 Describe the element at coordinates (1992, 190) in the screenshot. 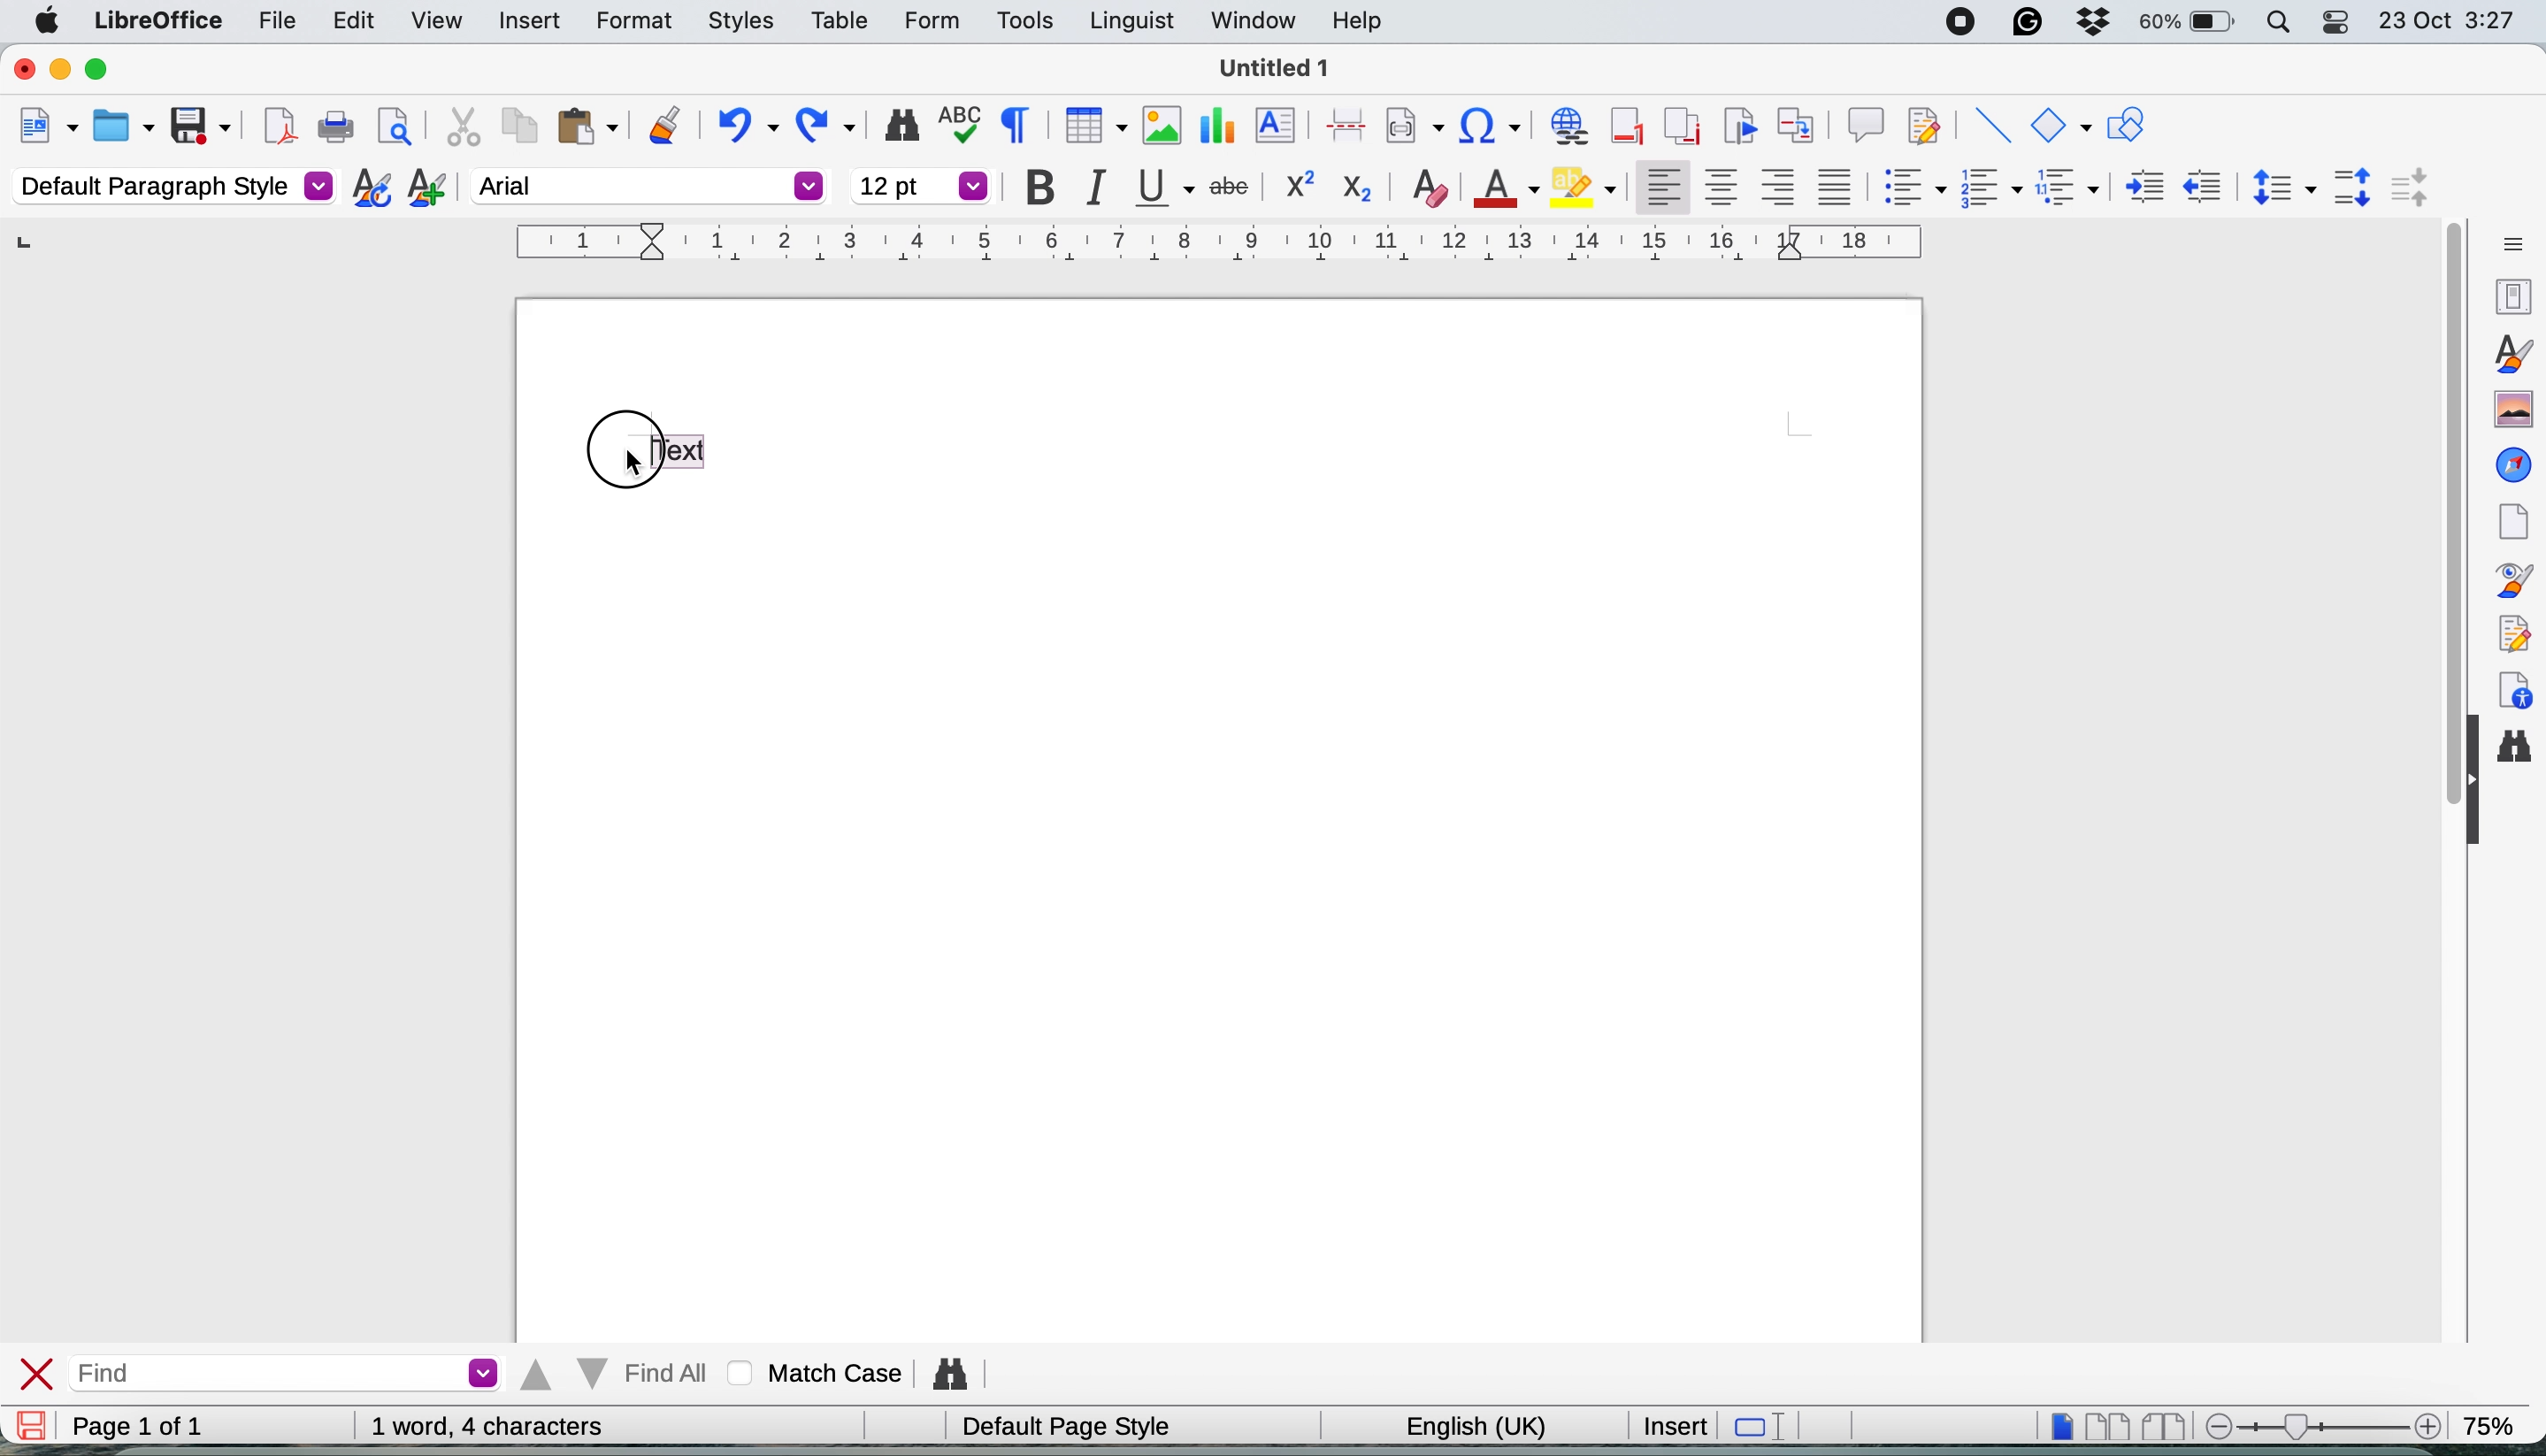

I see `toggle ordered list` at that location.